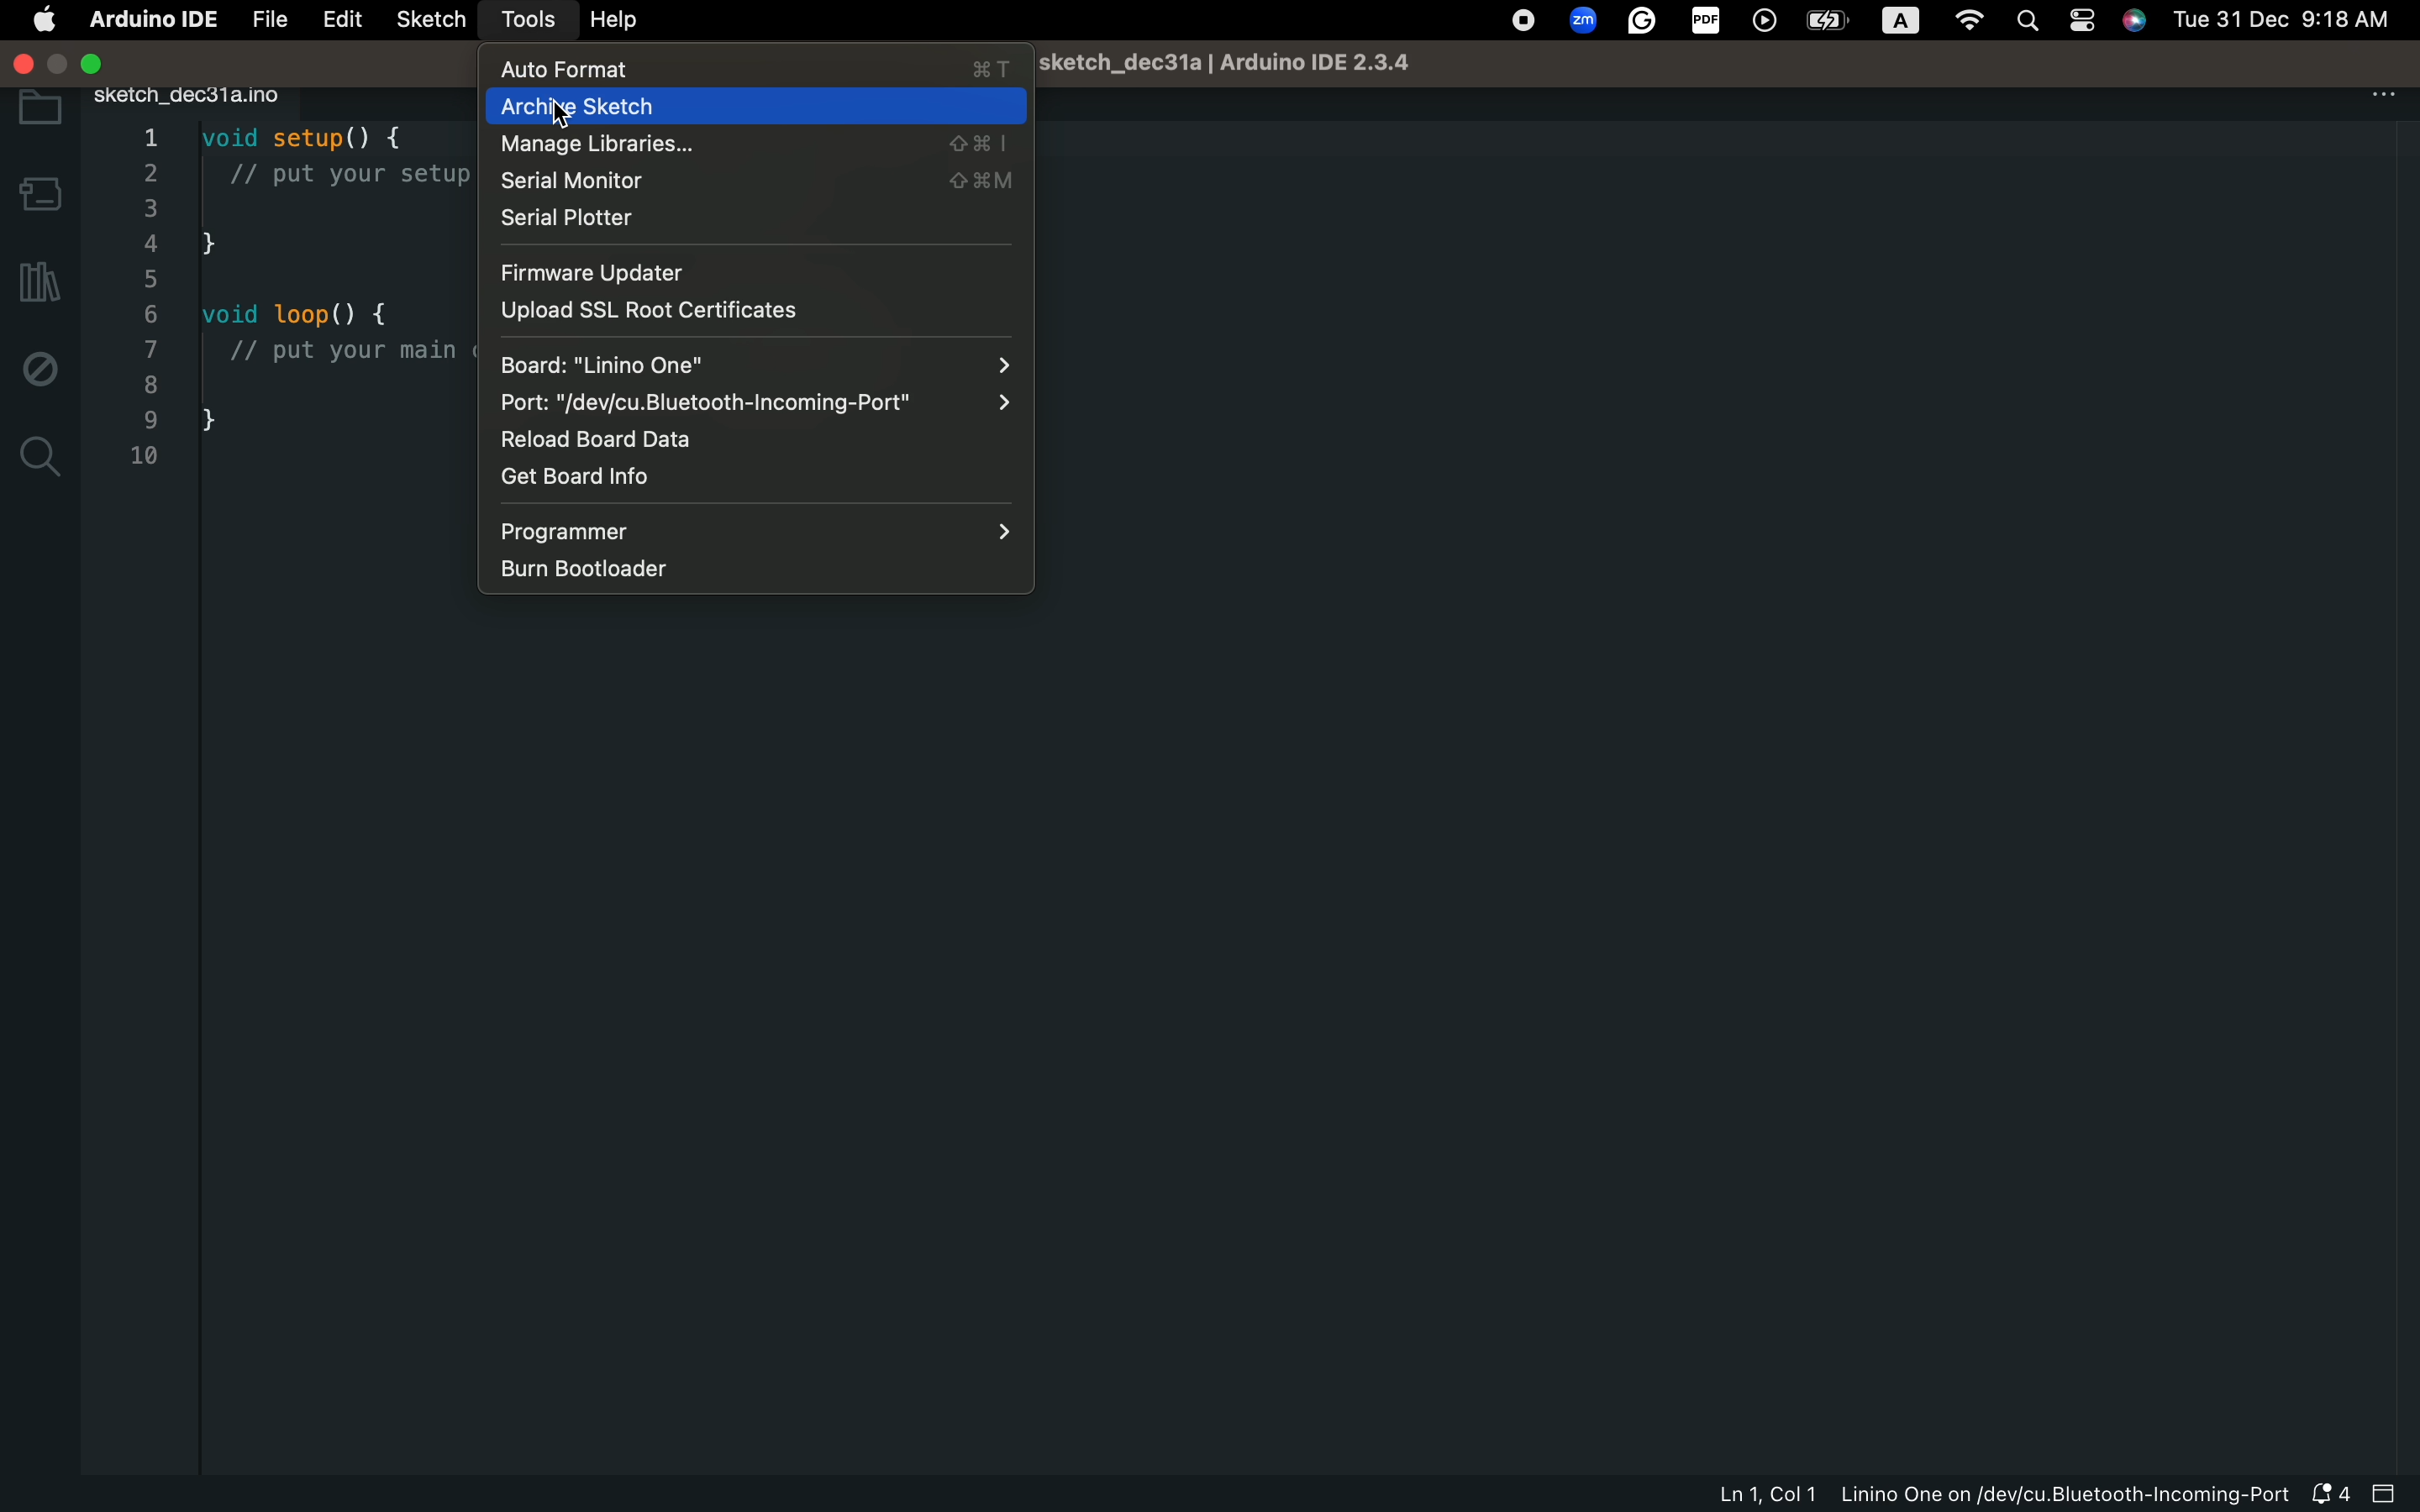 Image resolution: width=2420 pixels, height=1512 pixels. Describe the element at coordinates (37, 186) in the screenshot. I see `board manager` at that location.